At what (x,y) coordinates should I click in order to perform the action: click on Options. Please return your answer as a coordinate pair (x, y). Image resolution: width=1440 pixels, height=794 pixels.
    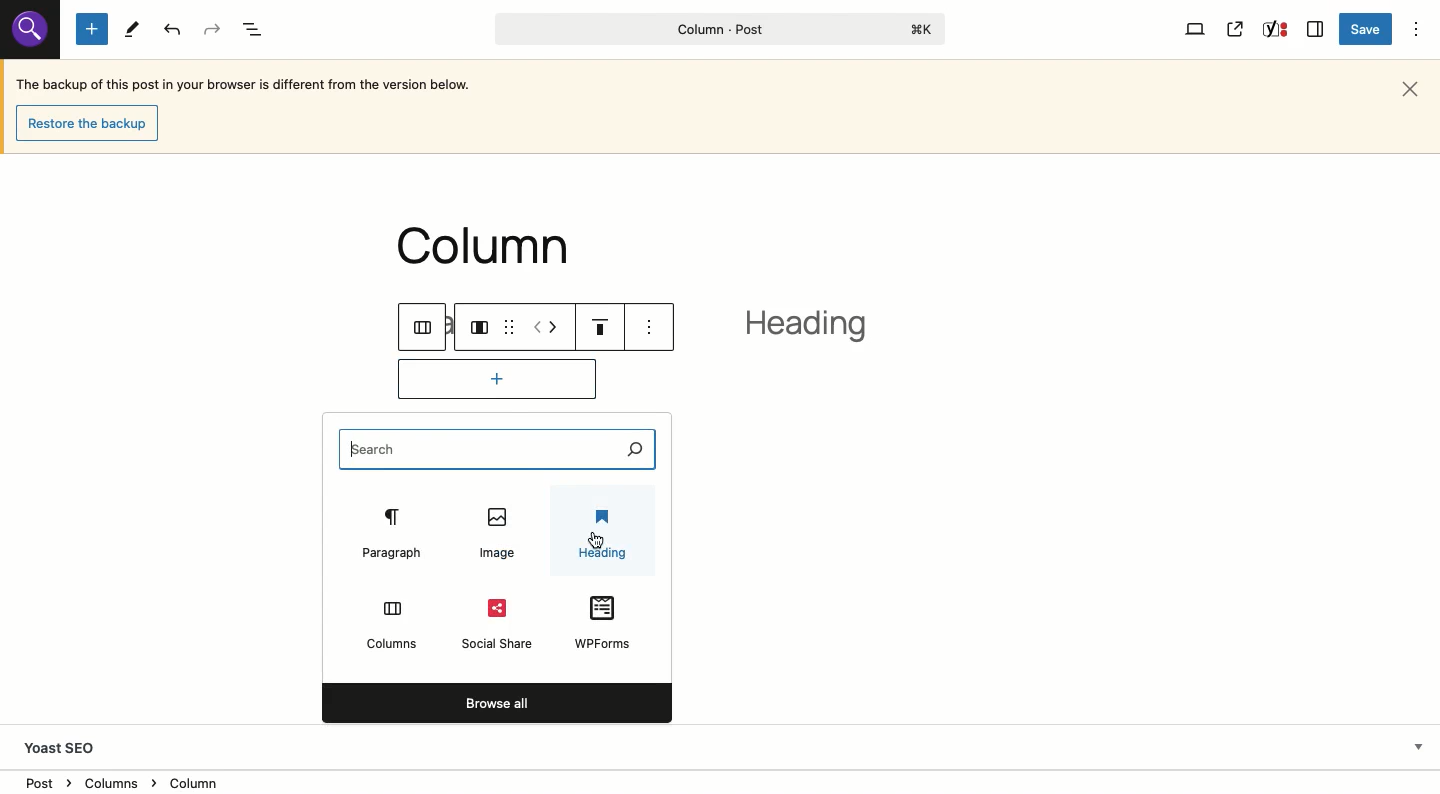
    Looking at the image, I should click on (1418, 28).